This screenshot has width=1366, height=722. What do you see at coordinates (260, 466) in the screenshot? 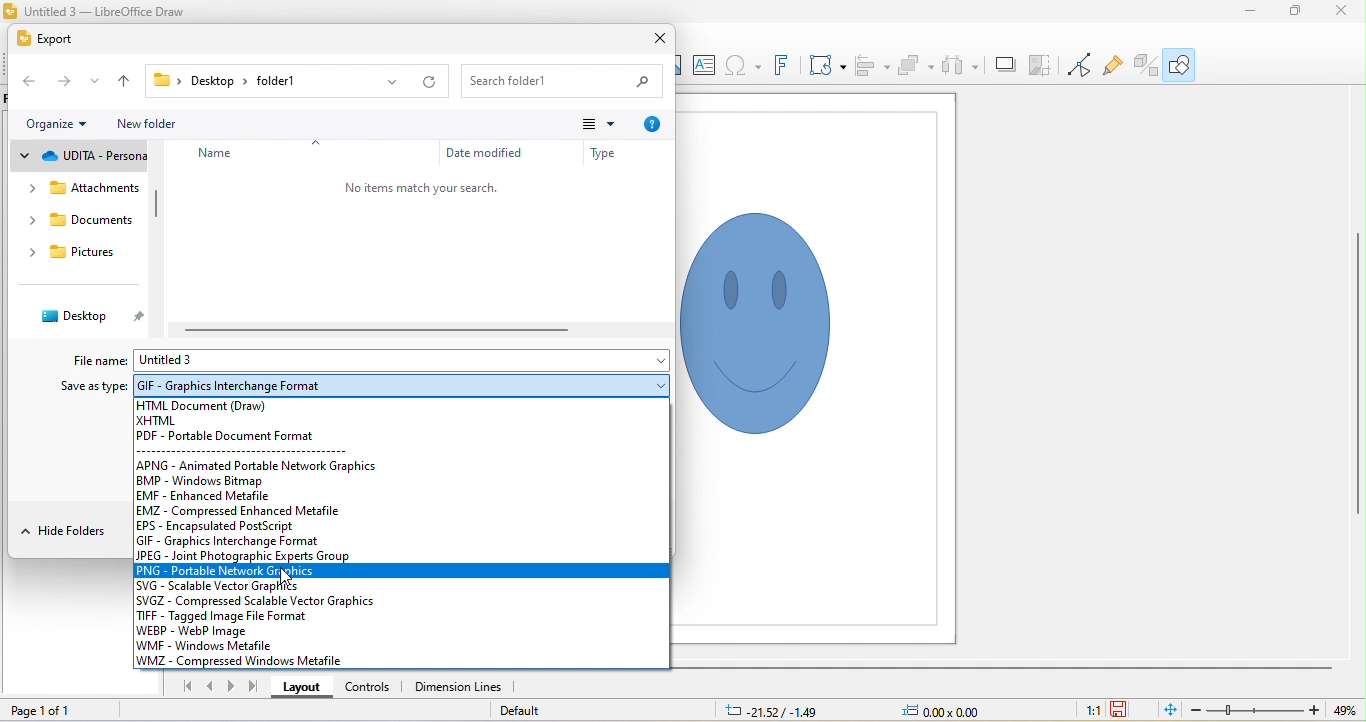
I see `APNG- animated portable graphics` at bounding box center [260, 466].